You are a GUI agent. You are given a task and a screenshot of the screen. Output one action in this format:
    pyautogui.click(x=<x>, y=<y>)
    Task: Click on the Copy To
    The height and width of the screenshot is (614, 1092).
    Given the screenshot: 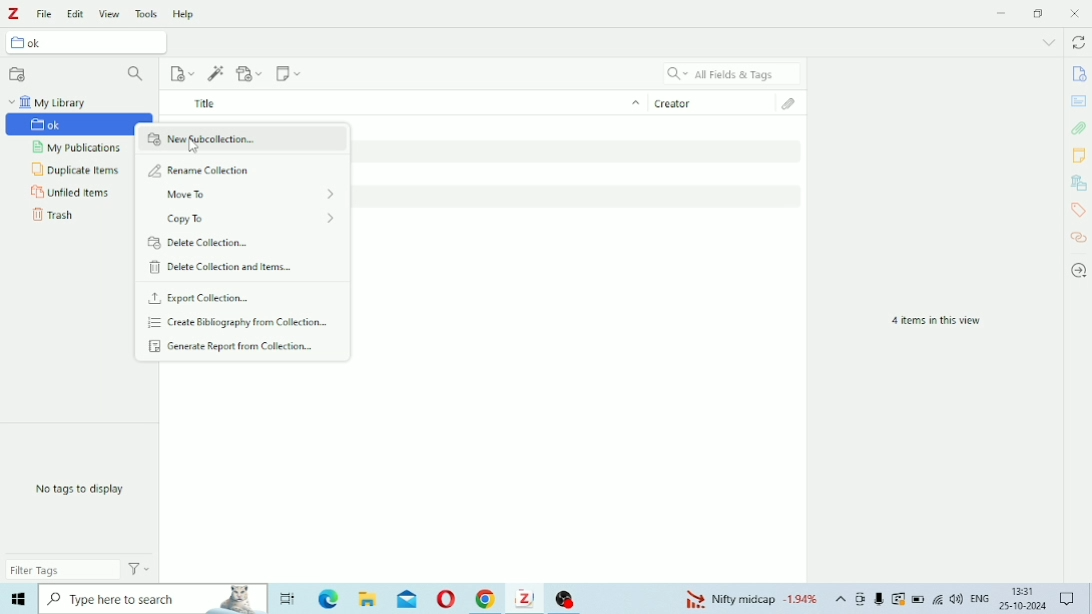 What is the action you would take?
    pyautogui.click(x=255, y=219)
    